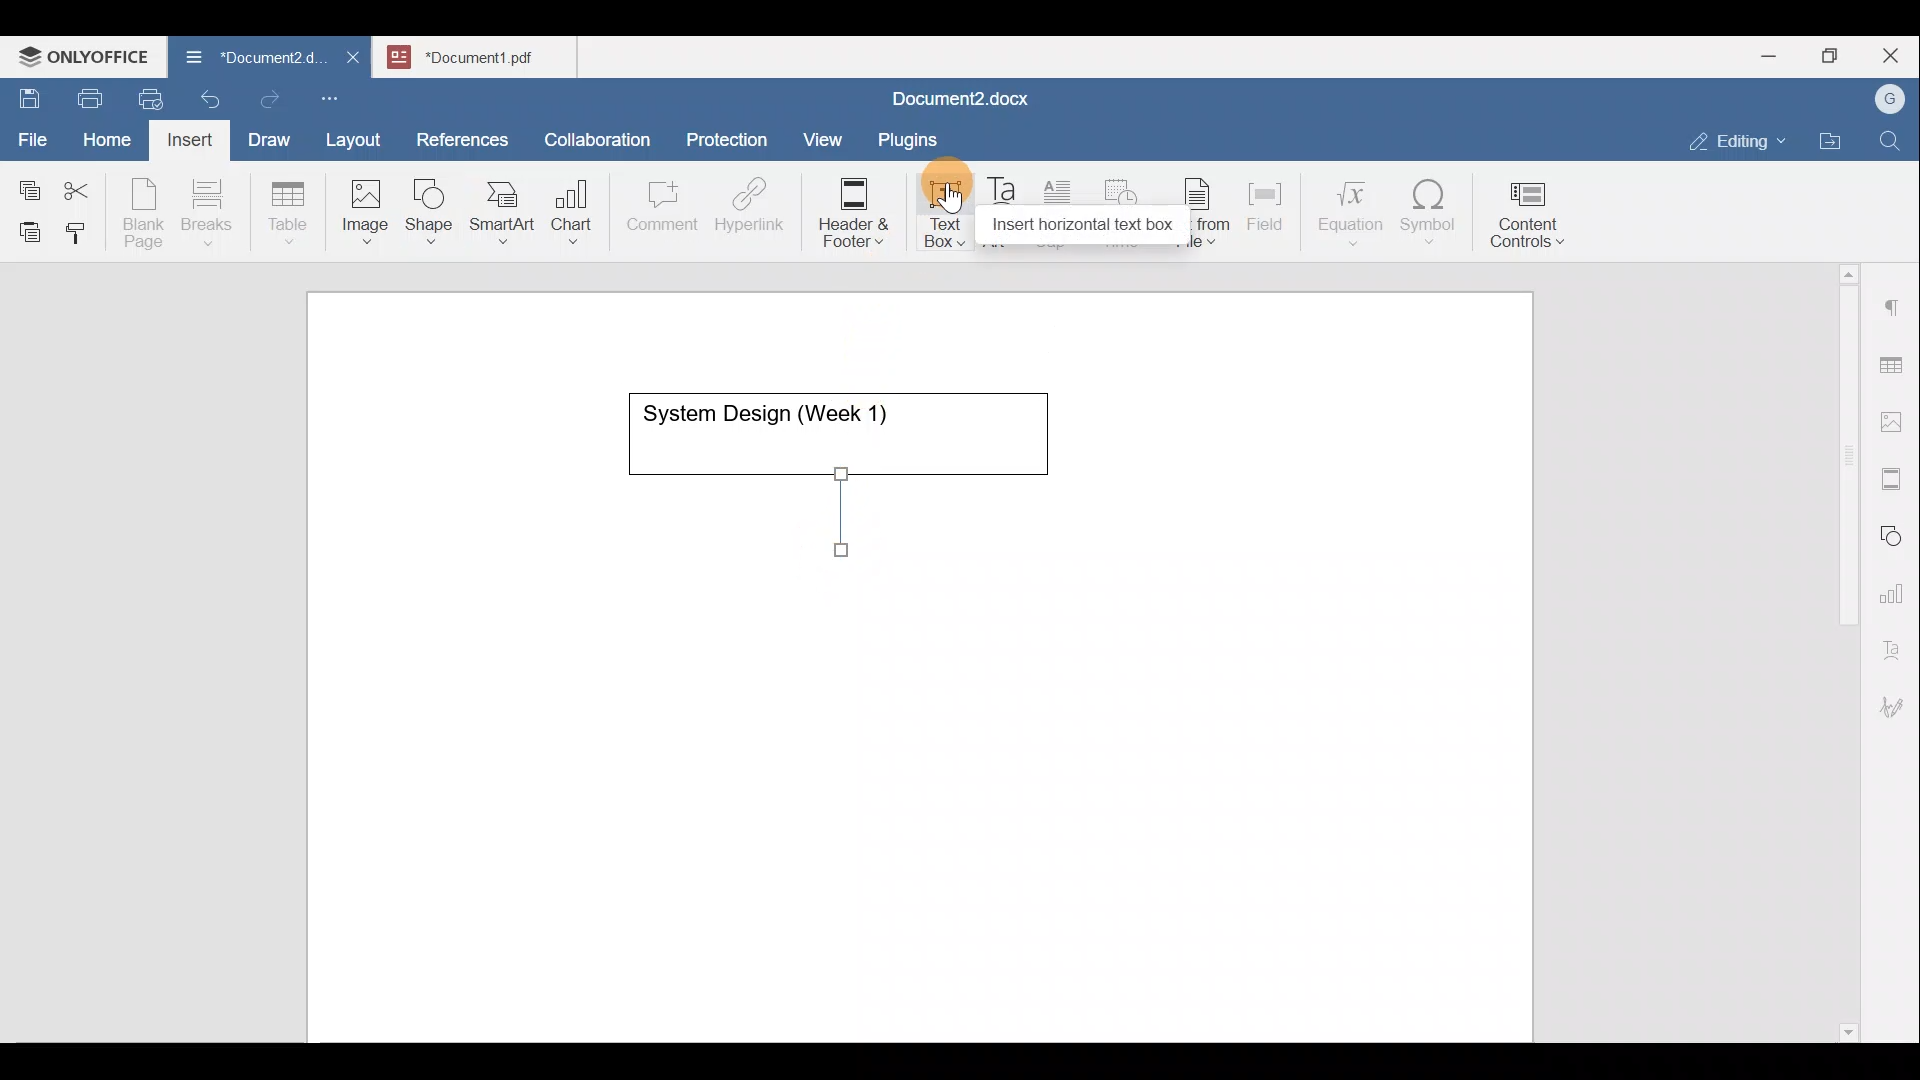 This screenshot has width=1920, height=1080. Describe the element at coordinates (84, 186) in the screenshot. I see `Cut` at that location.